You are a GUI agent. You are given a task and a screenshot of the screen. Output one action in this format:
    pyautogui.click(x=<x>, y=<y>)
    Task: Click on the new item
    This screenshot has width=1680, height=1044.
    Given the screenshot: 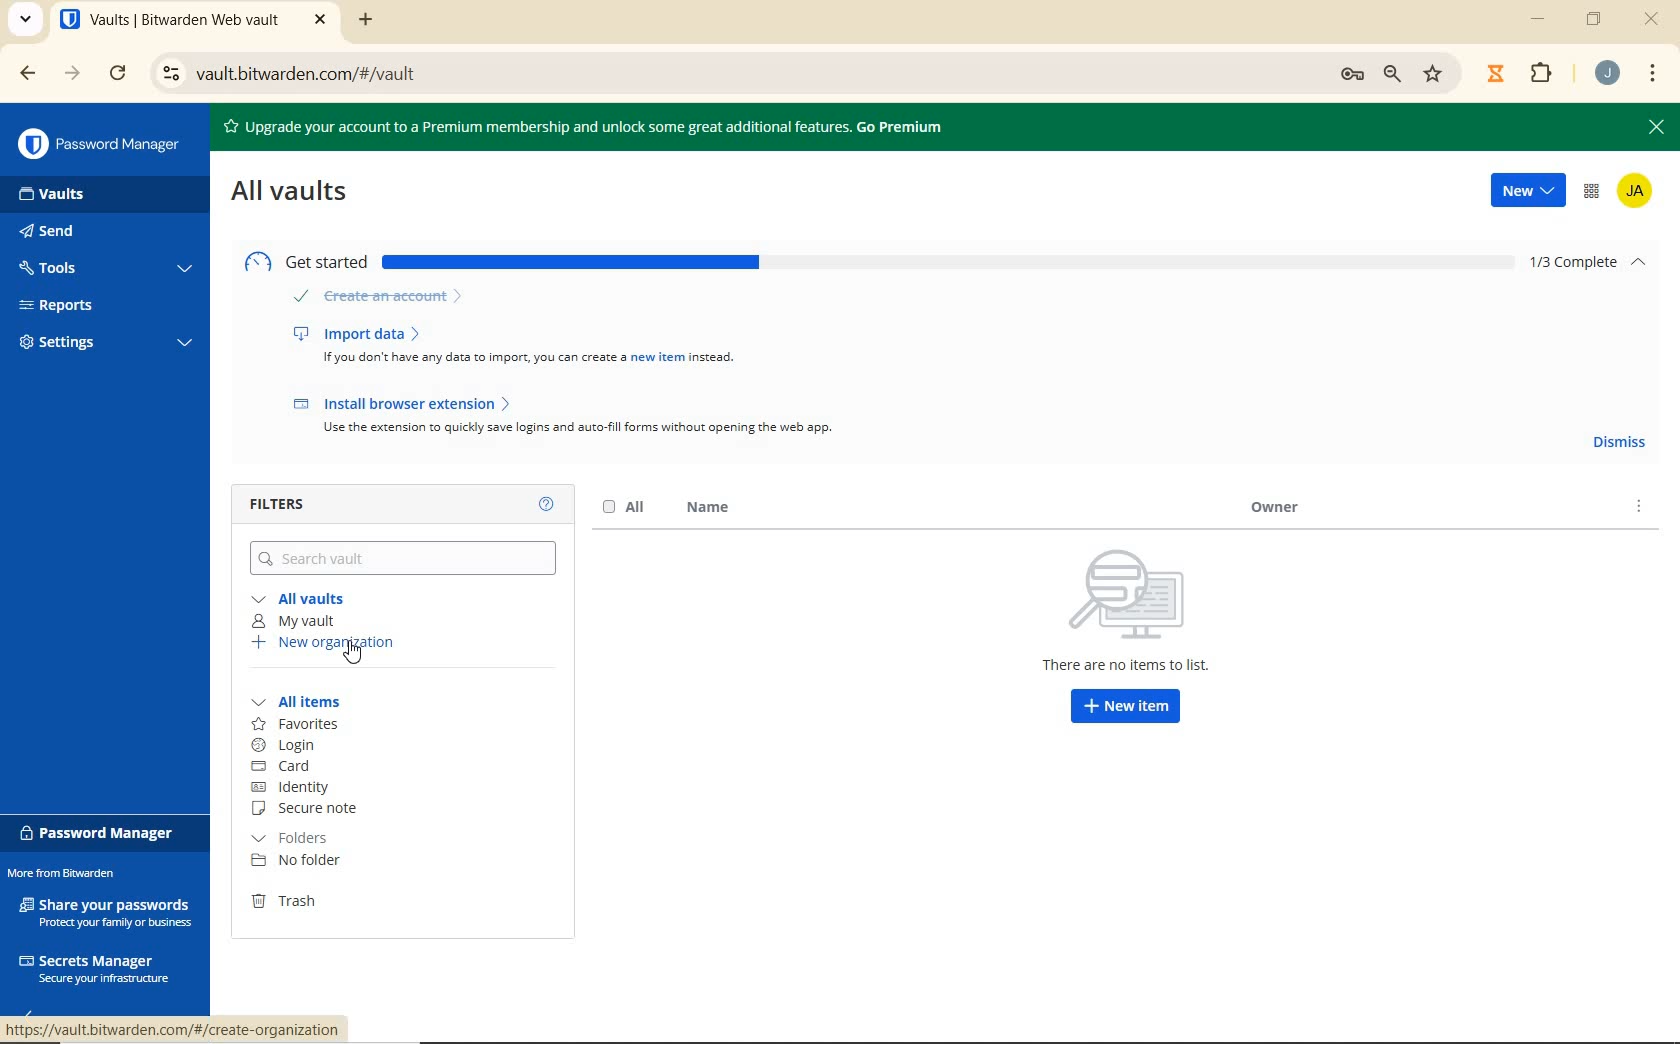 What is the action you would take?
    pyautogui.click(x=1125, y=708)
    